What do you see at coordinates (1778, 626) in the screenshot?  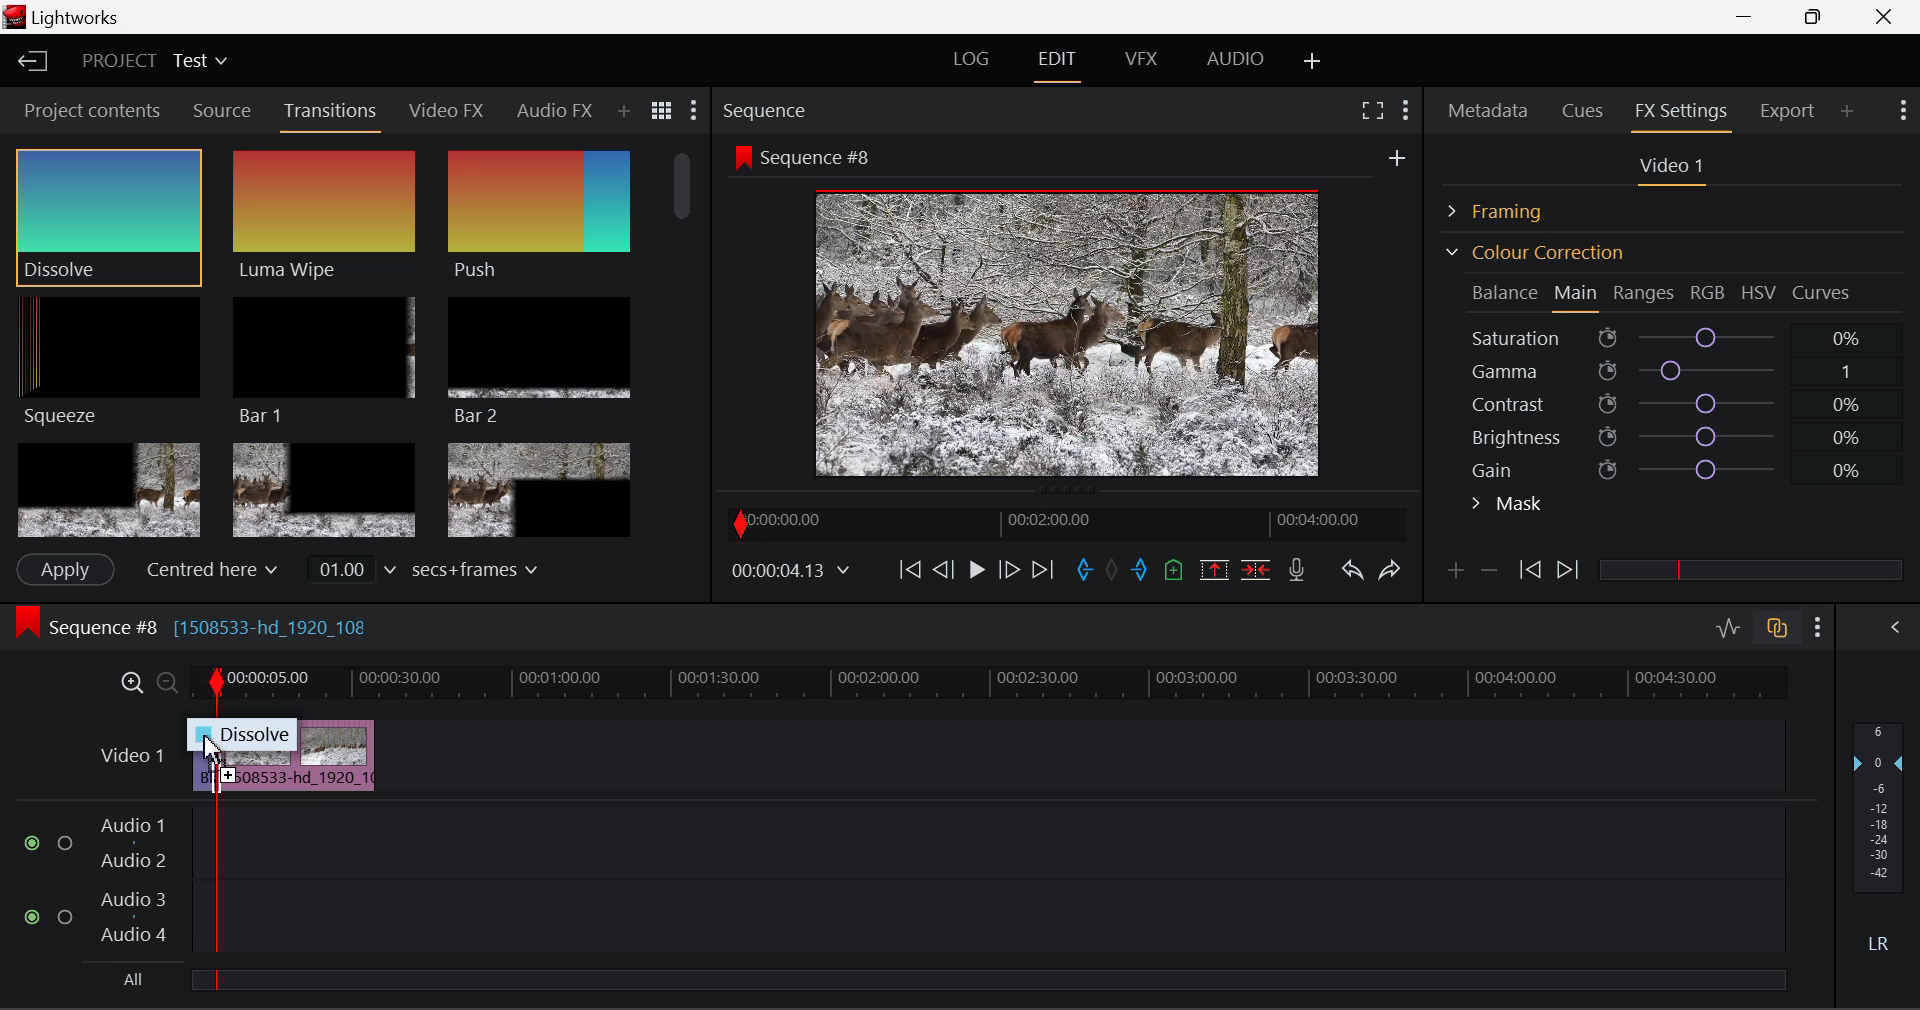 I see `Toggle audio track sync` at bounding box center [1778, 626].